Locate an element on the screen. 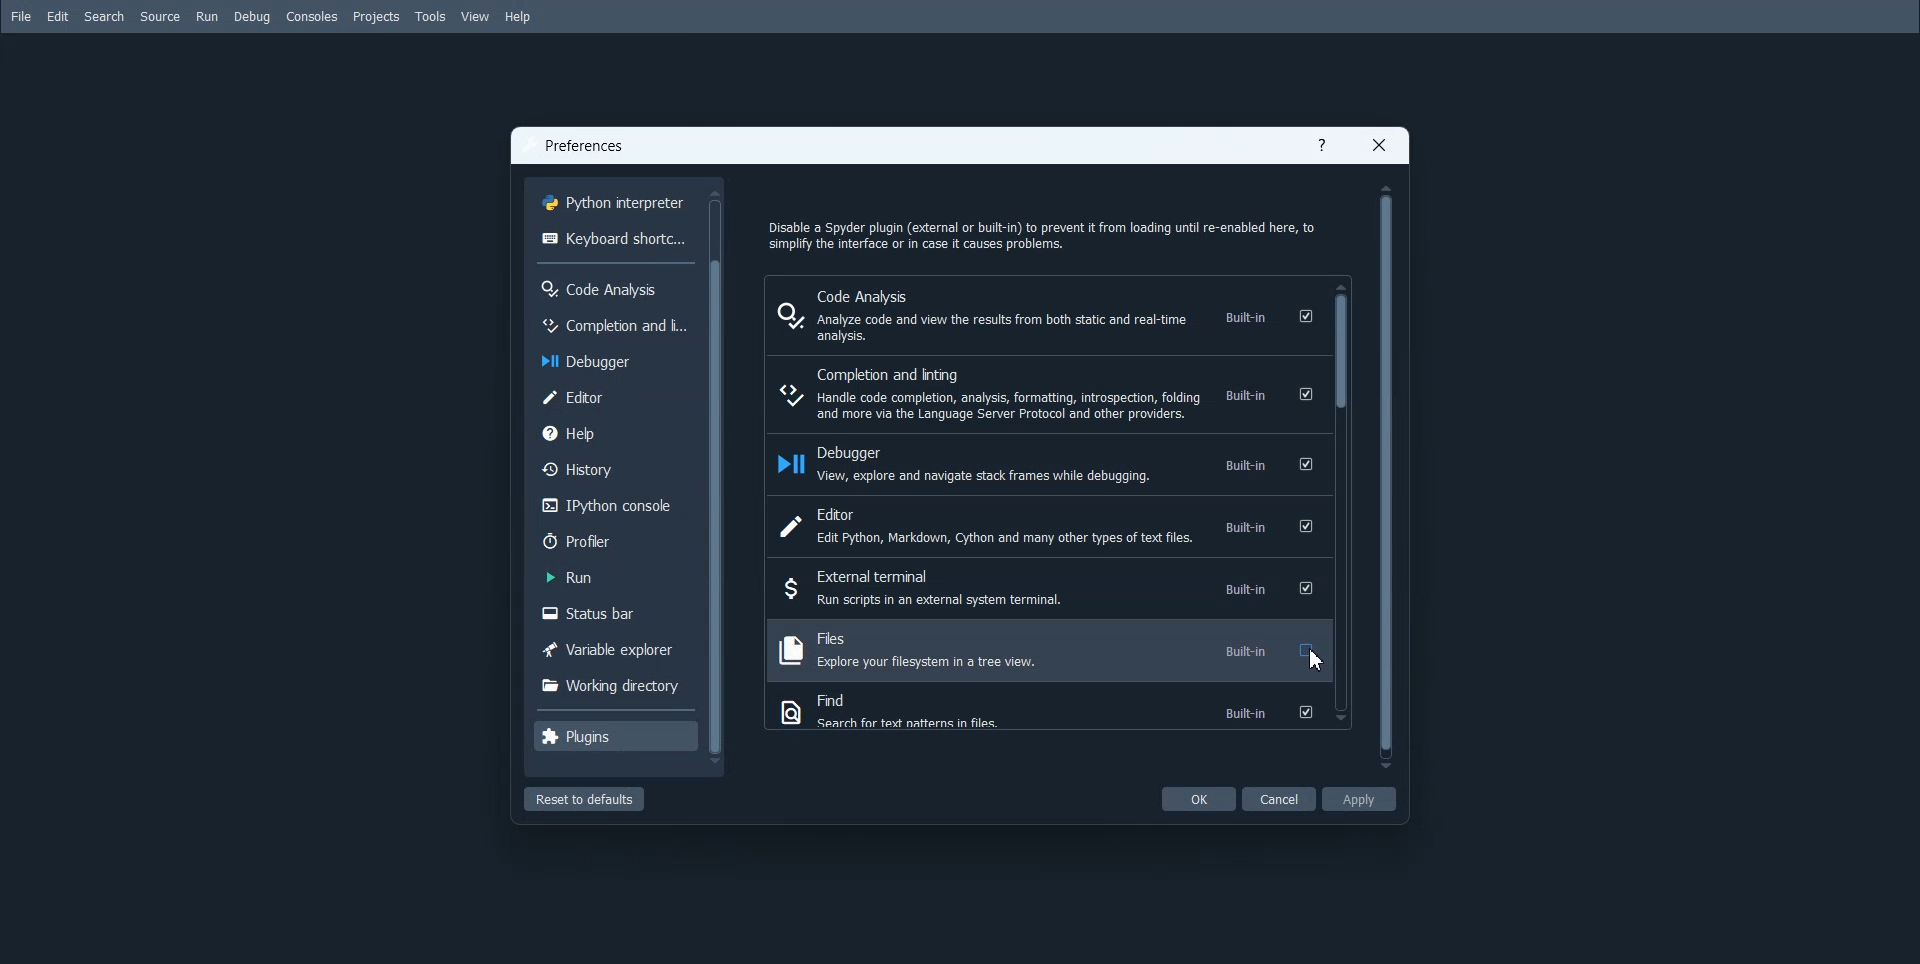 The width and height of the screenshot is (1920, 964). Files is located at coordinates (1047, 649).